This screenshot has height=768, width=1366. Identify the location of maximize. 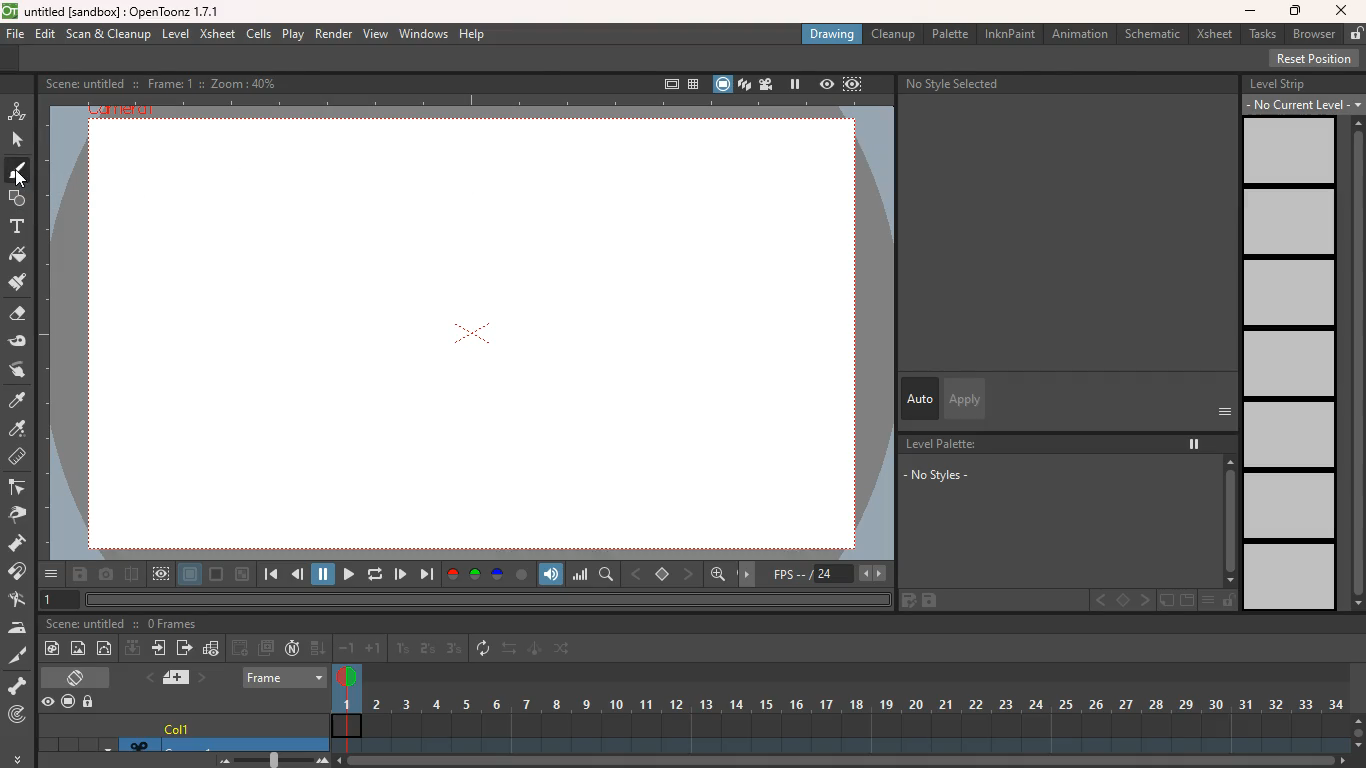
(1297, 11).